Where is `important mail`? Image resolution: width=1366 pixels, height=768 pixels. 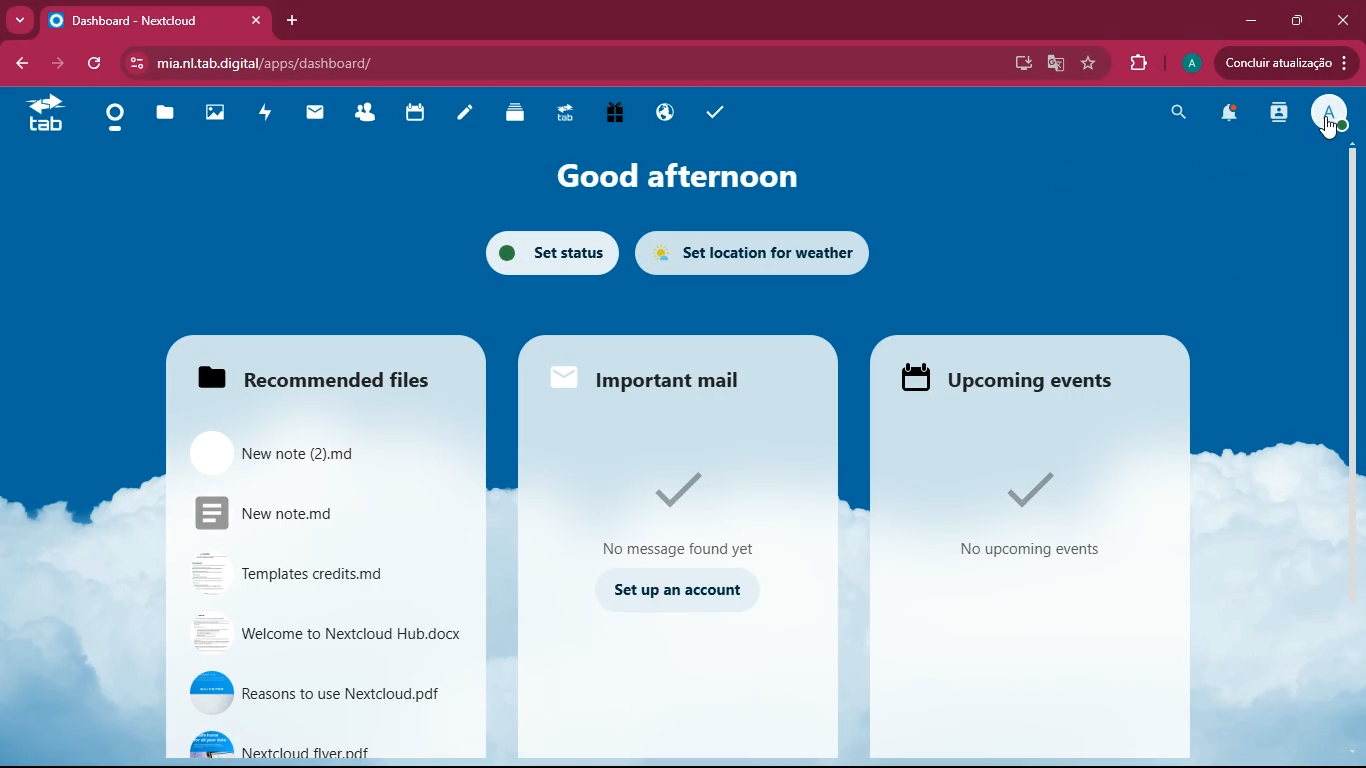
important mail is located at coordinates (669, 374).